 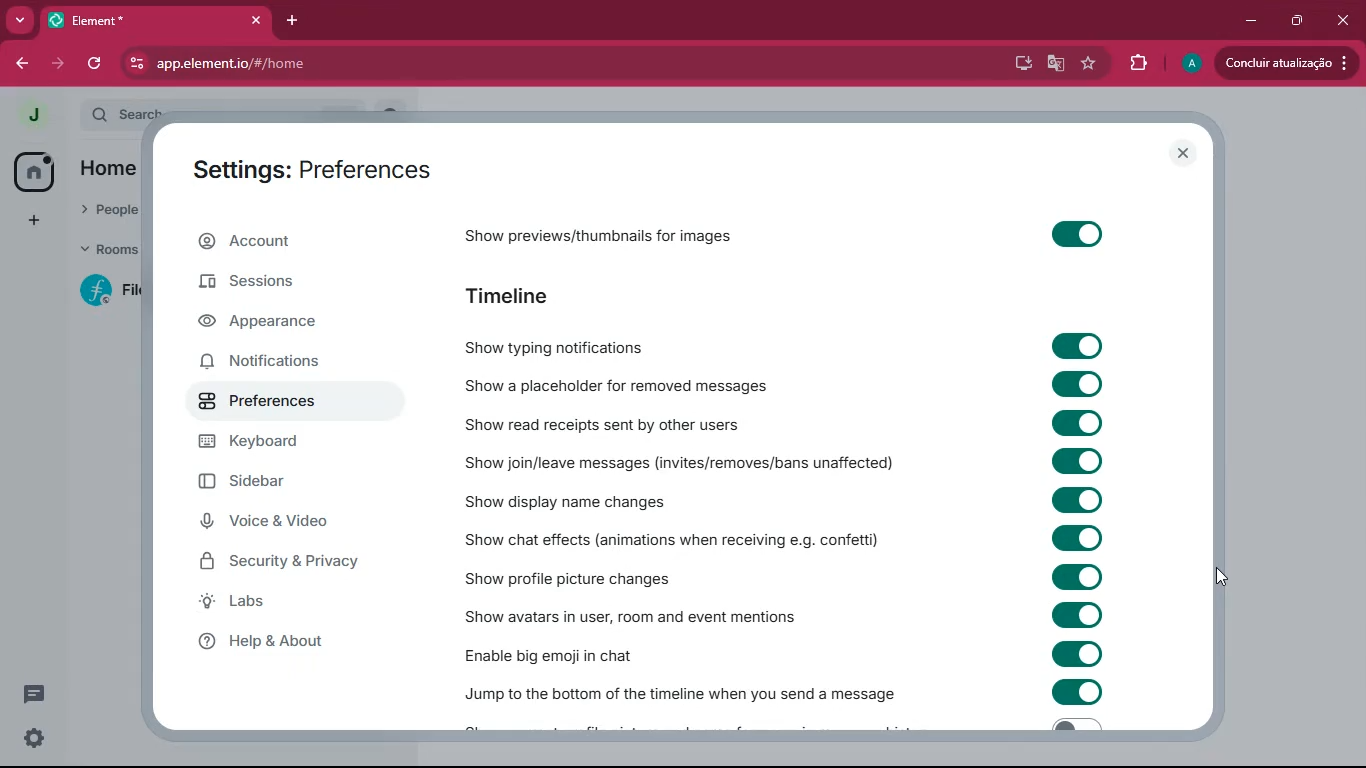 What do you see at coordinates (1074, 498) in the screenshot?
I see `toggle on ` at bounding box center [1074, 498].